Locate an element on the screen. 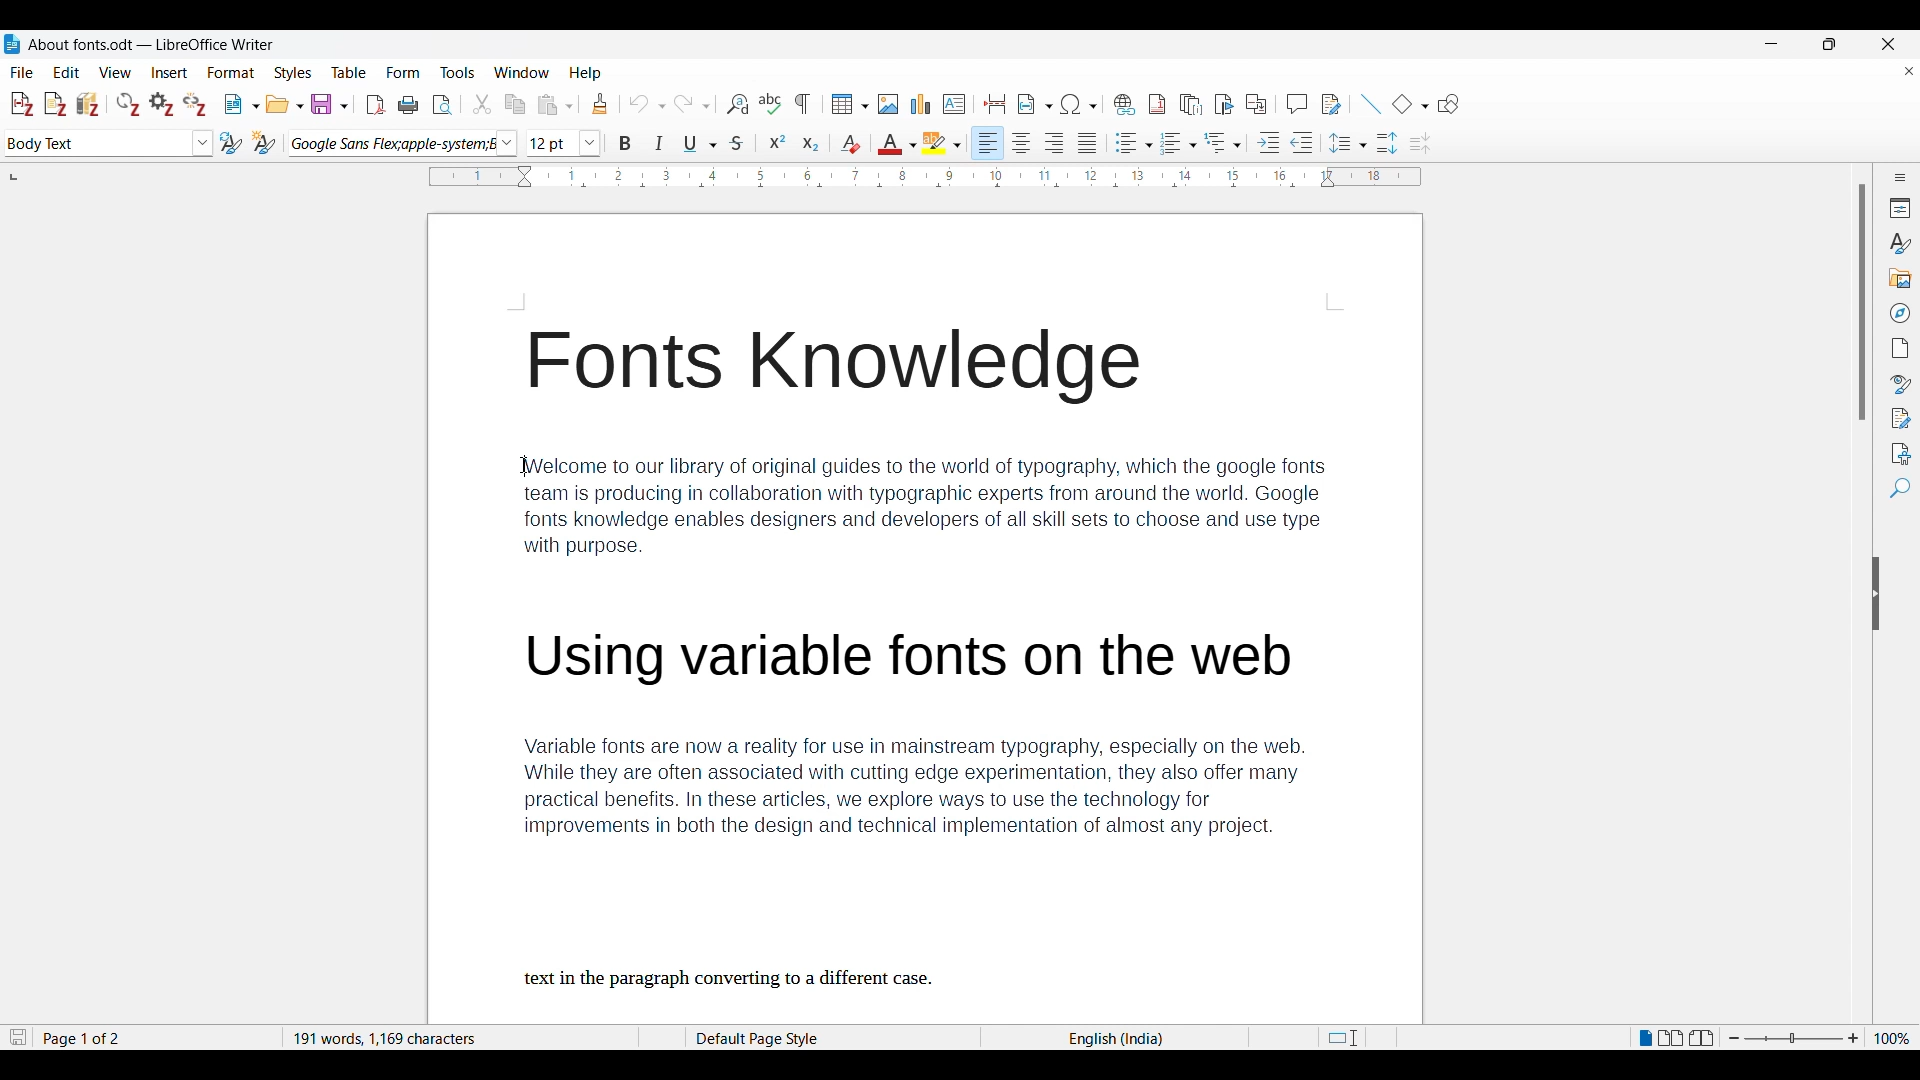 Image resolution: width=1920 pixels, height=1080 pixels. Manage changes is located at coordinates (1901, 419).